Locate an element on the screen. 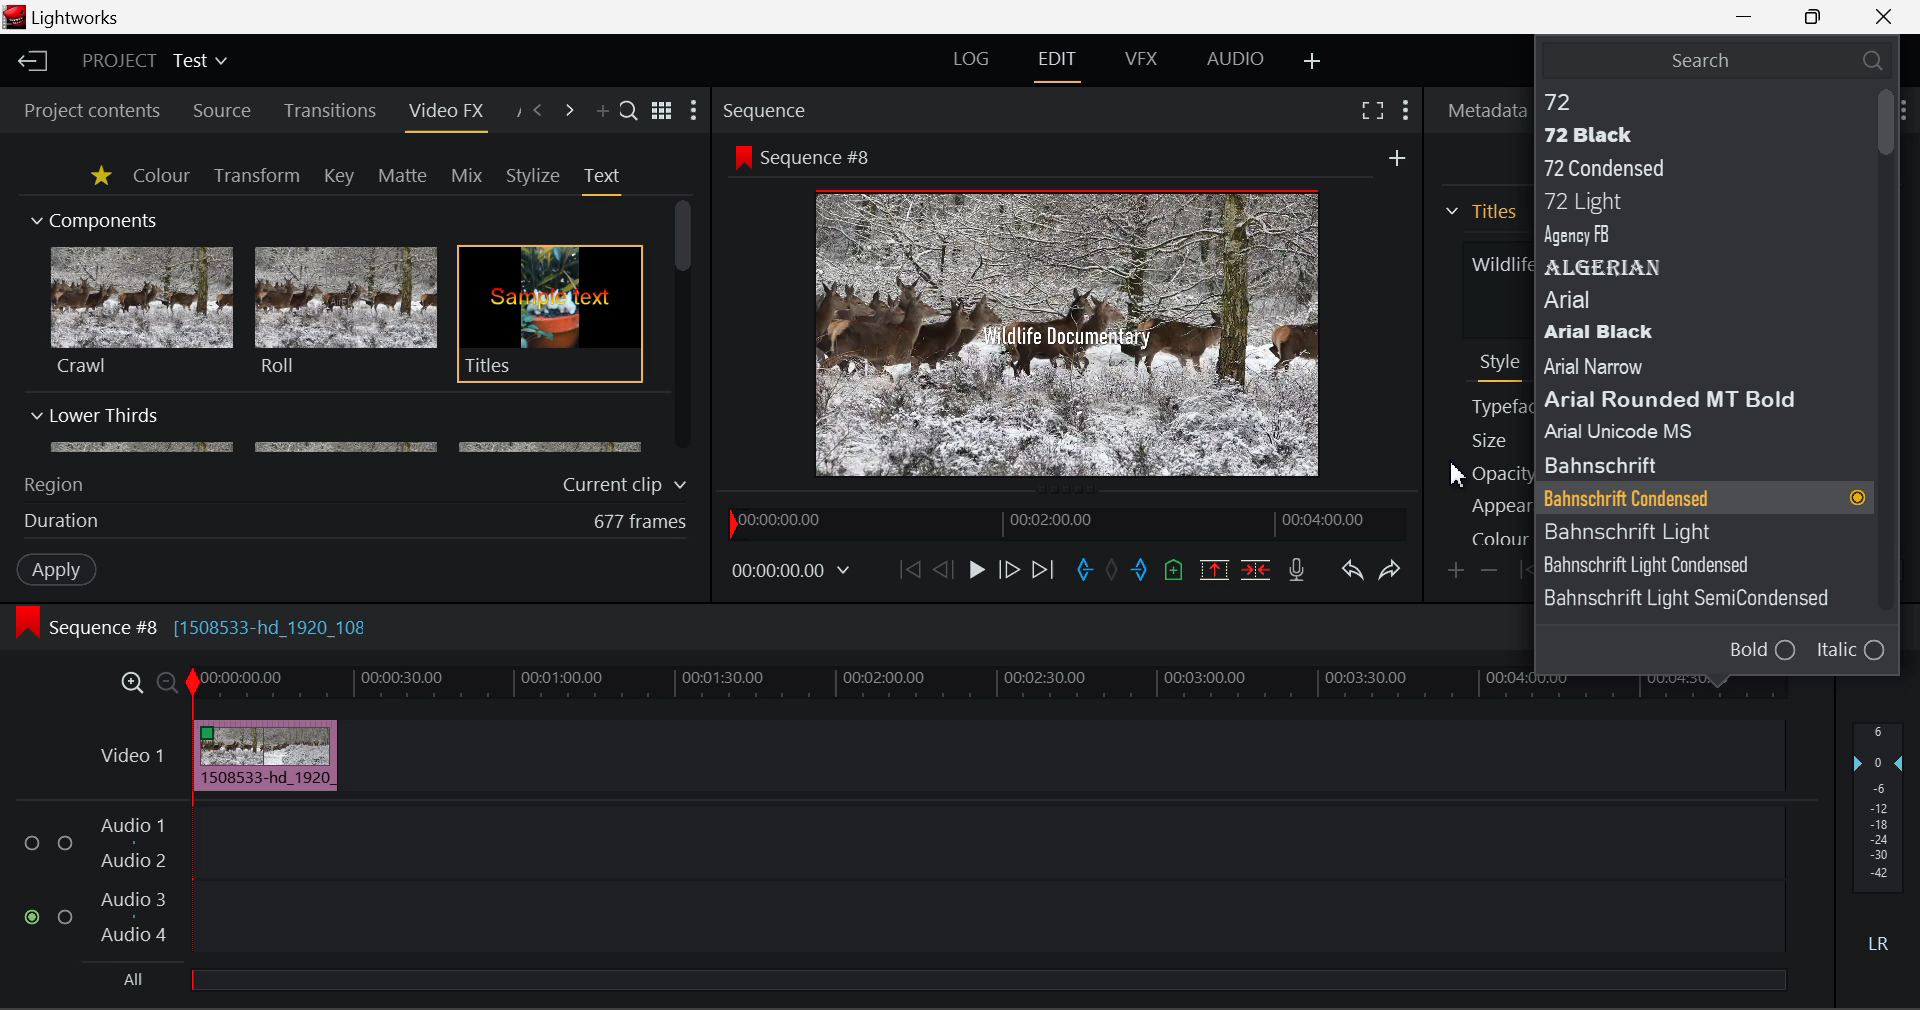 The width and height of the screenshot is (1920, 1010). Mark In is located at coordinates (1084, 573).